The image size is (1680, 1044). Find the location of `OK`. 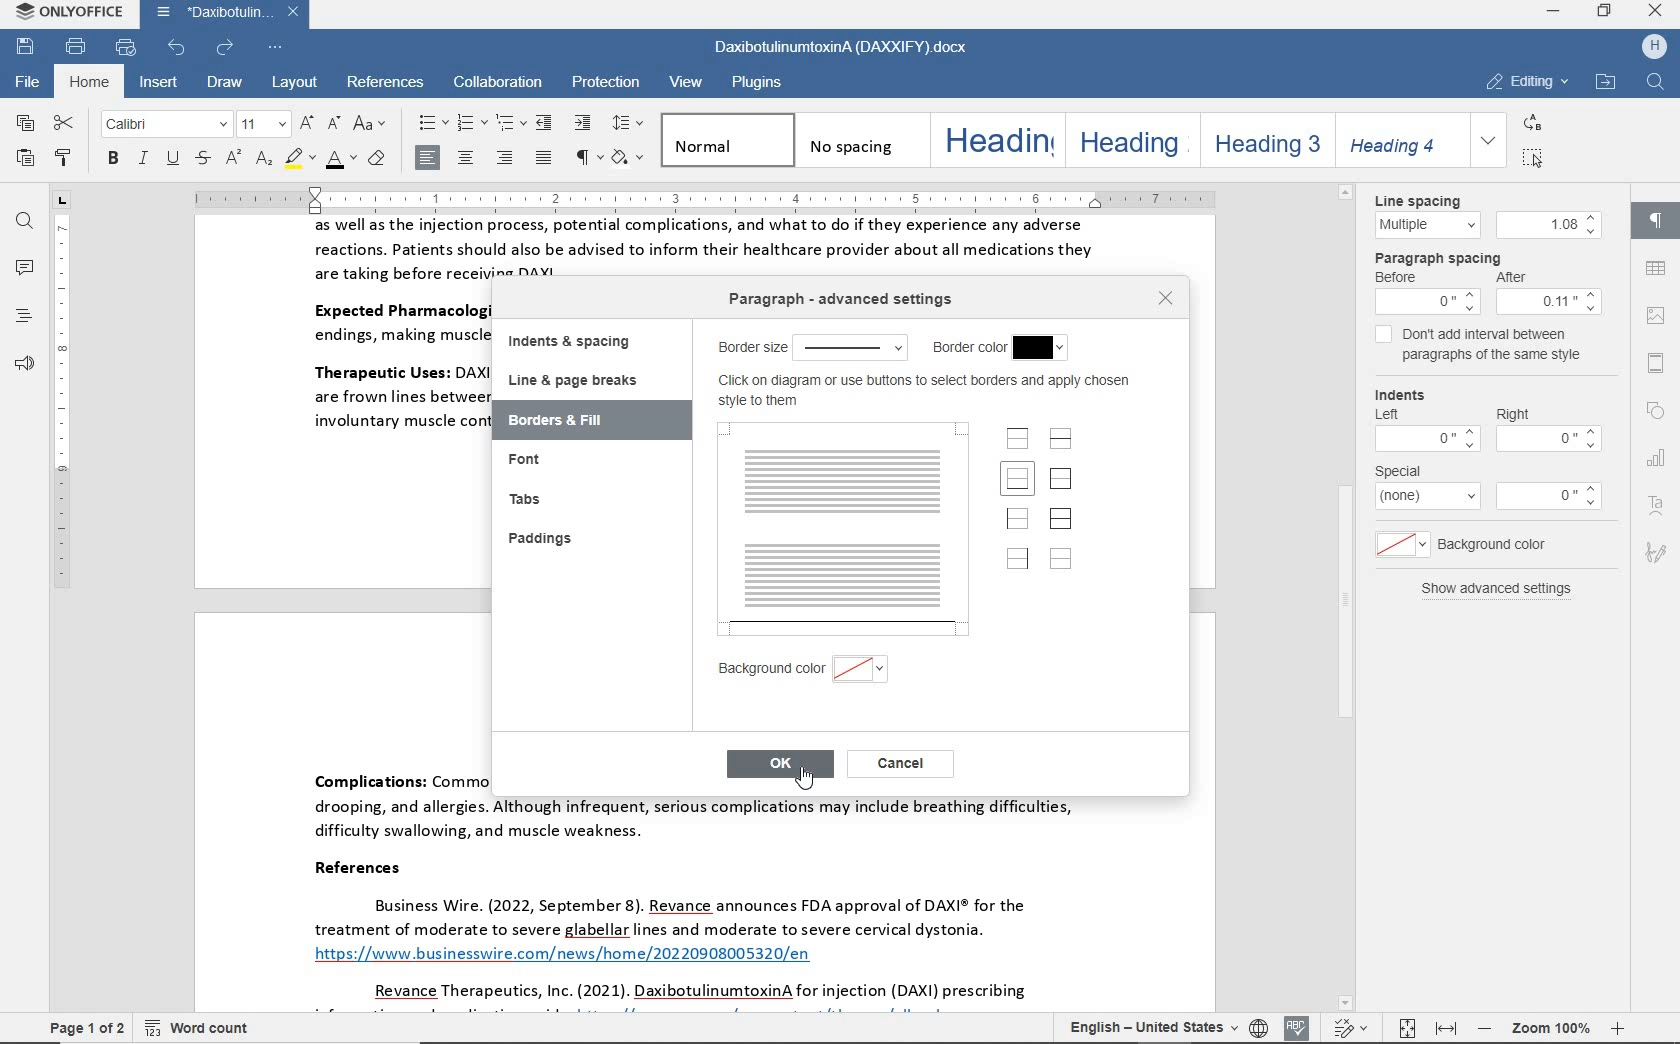

OK is located at coordinates (784, 765).